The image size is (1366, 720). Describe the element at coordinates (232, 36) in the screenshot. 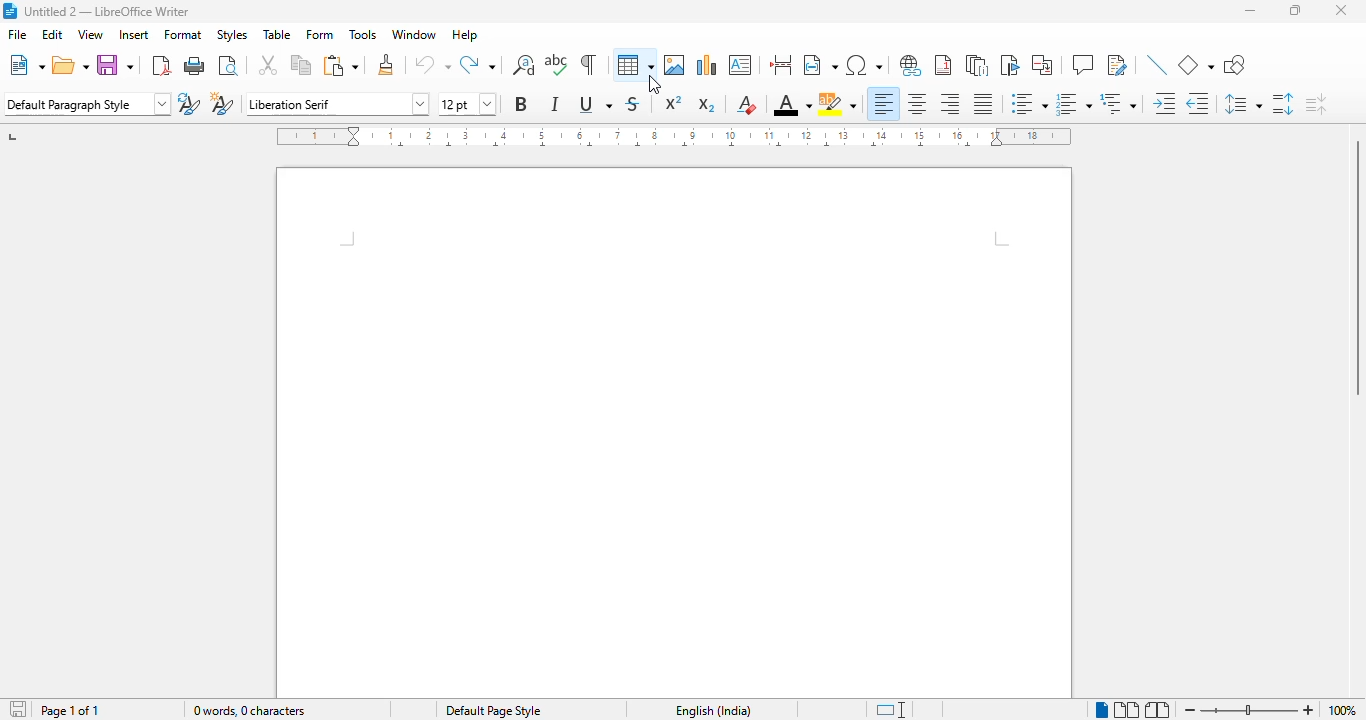

I see `styles` at that location.